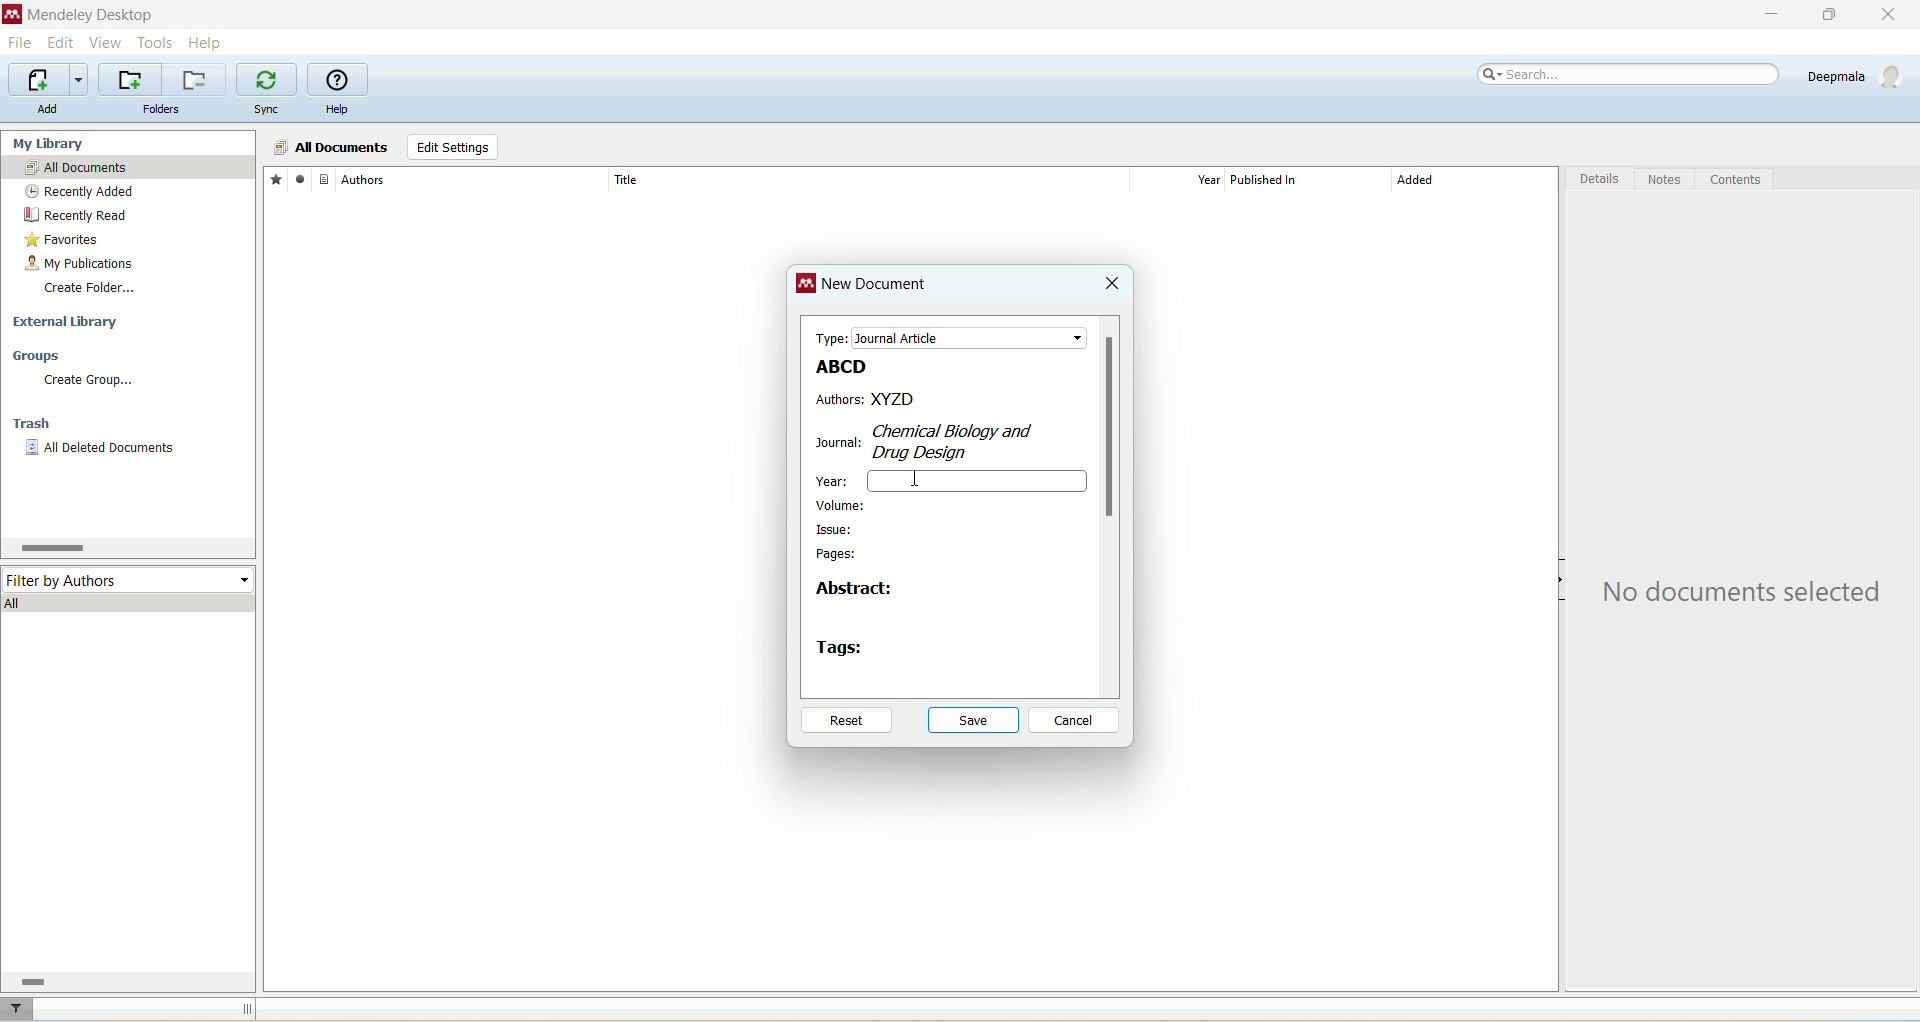  Describe the element at coordinates (69, 323) in the screenshot. I see `external library` at that location.